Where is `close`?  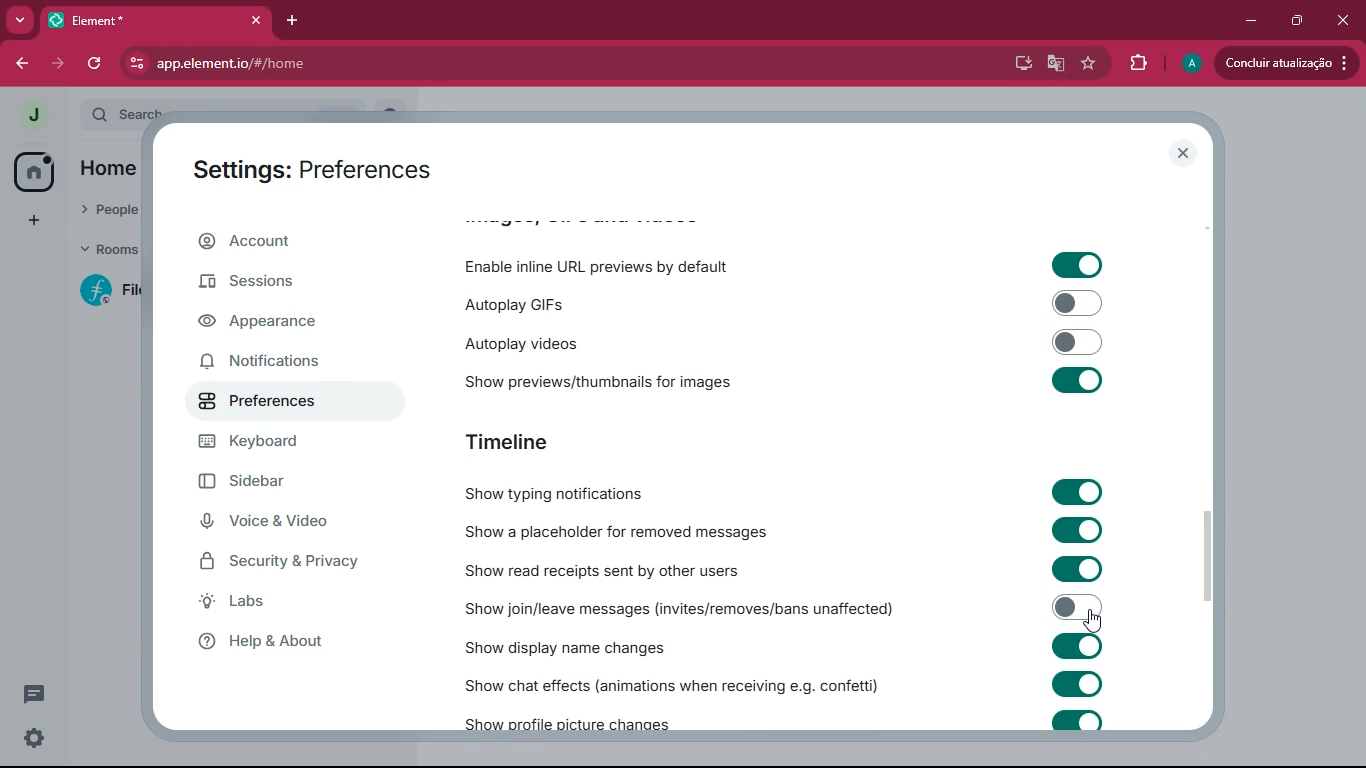
close is located at coordinates (1184, 153).